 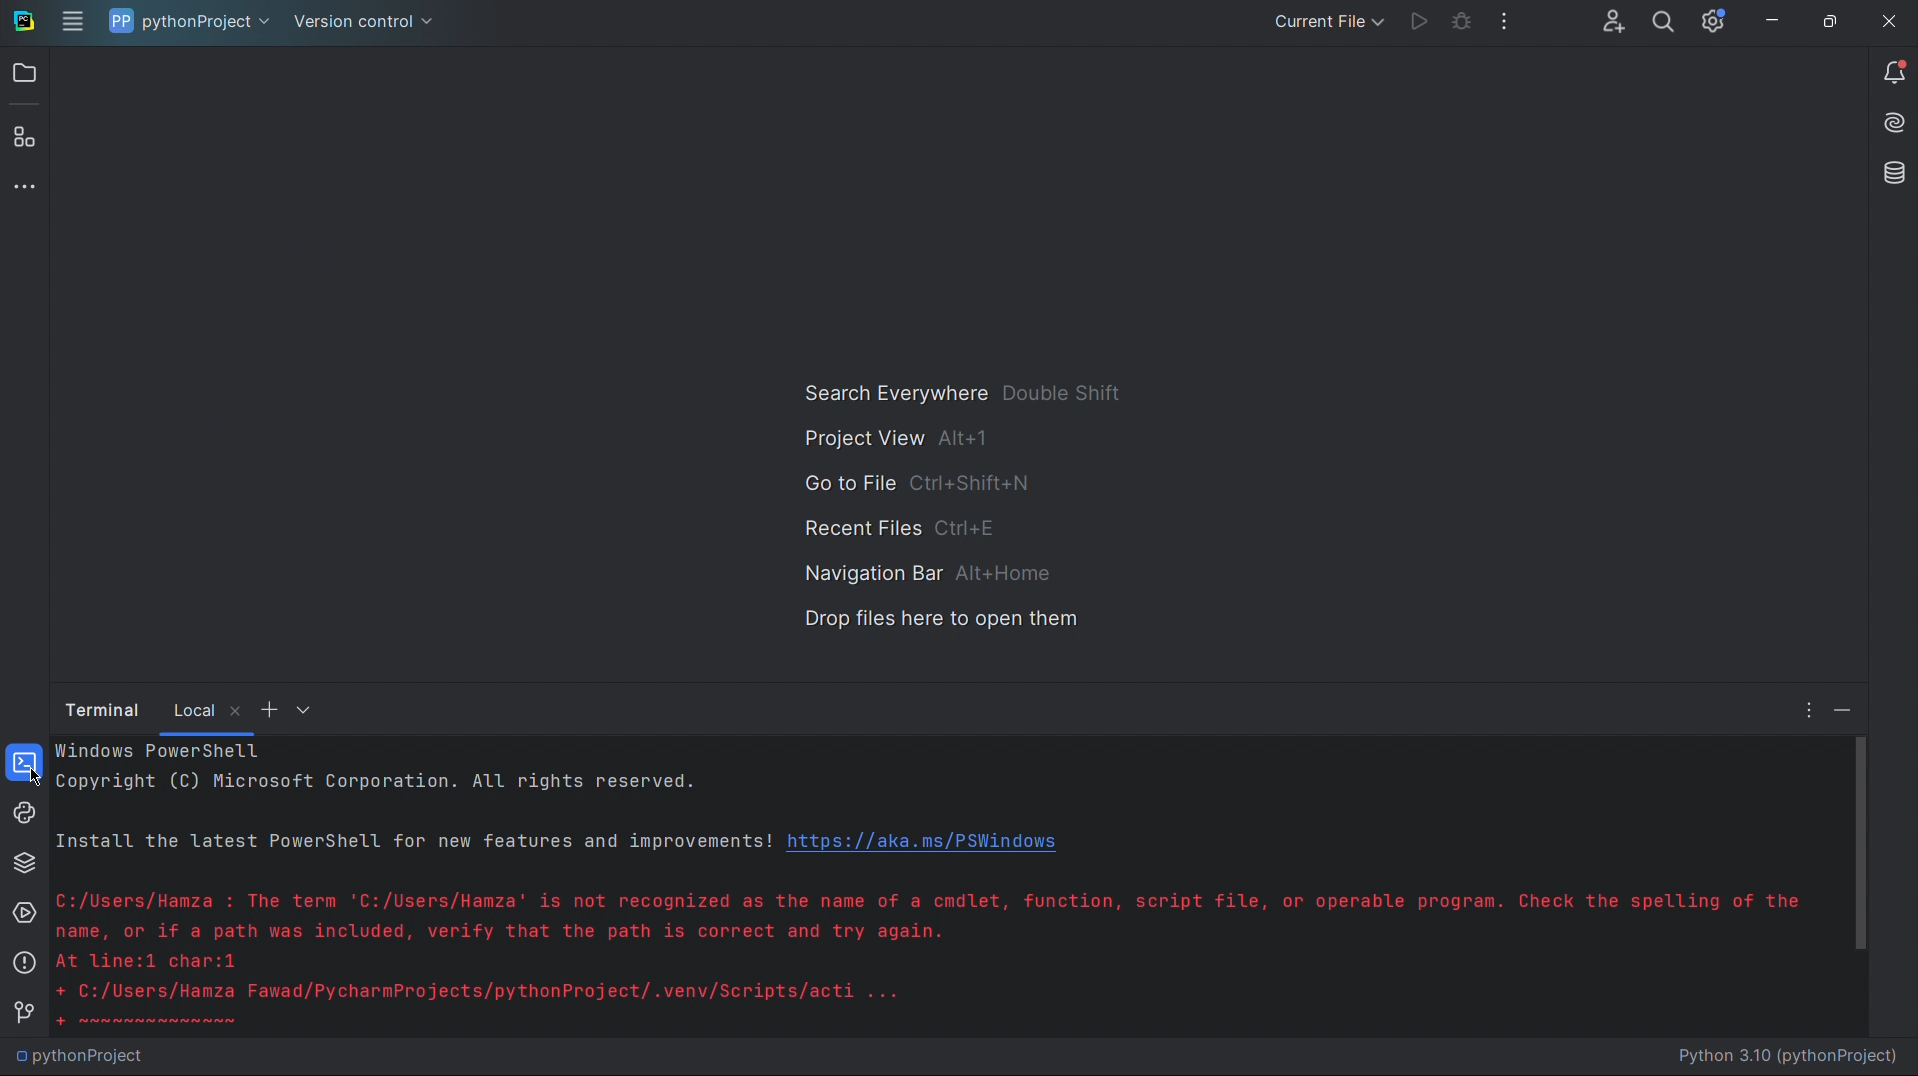 What do you see at coordinates (1849, 707) in the screenshot?
I see `Minimize` at bounding box center [1849, 707].